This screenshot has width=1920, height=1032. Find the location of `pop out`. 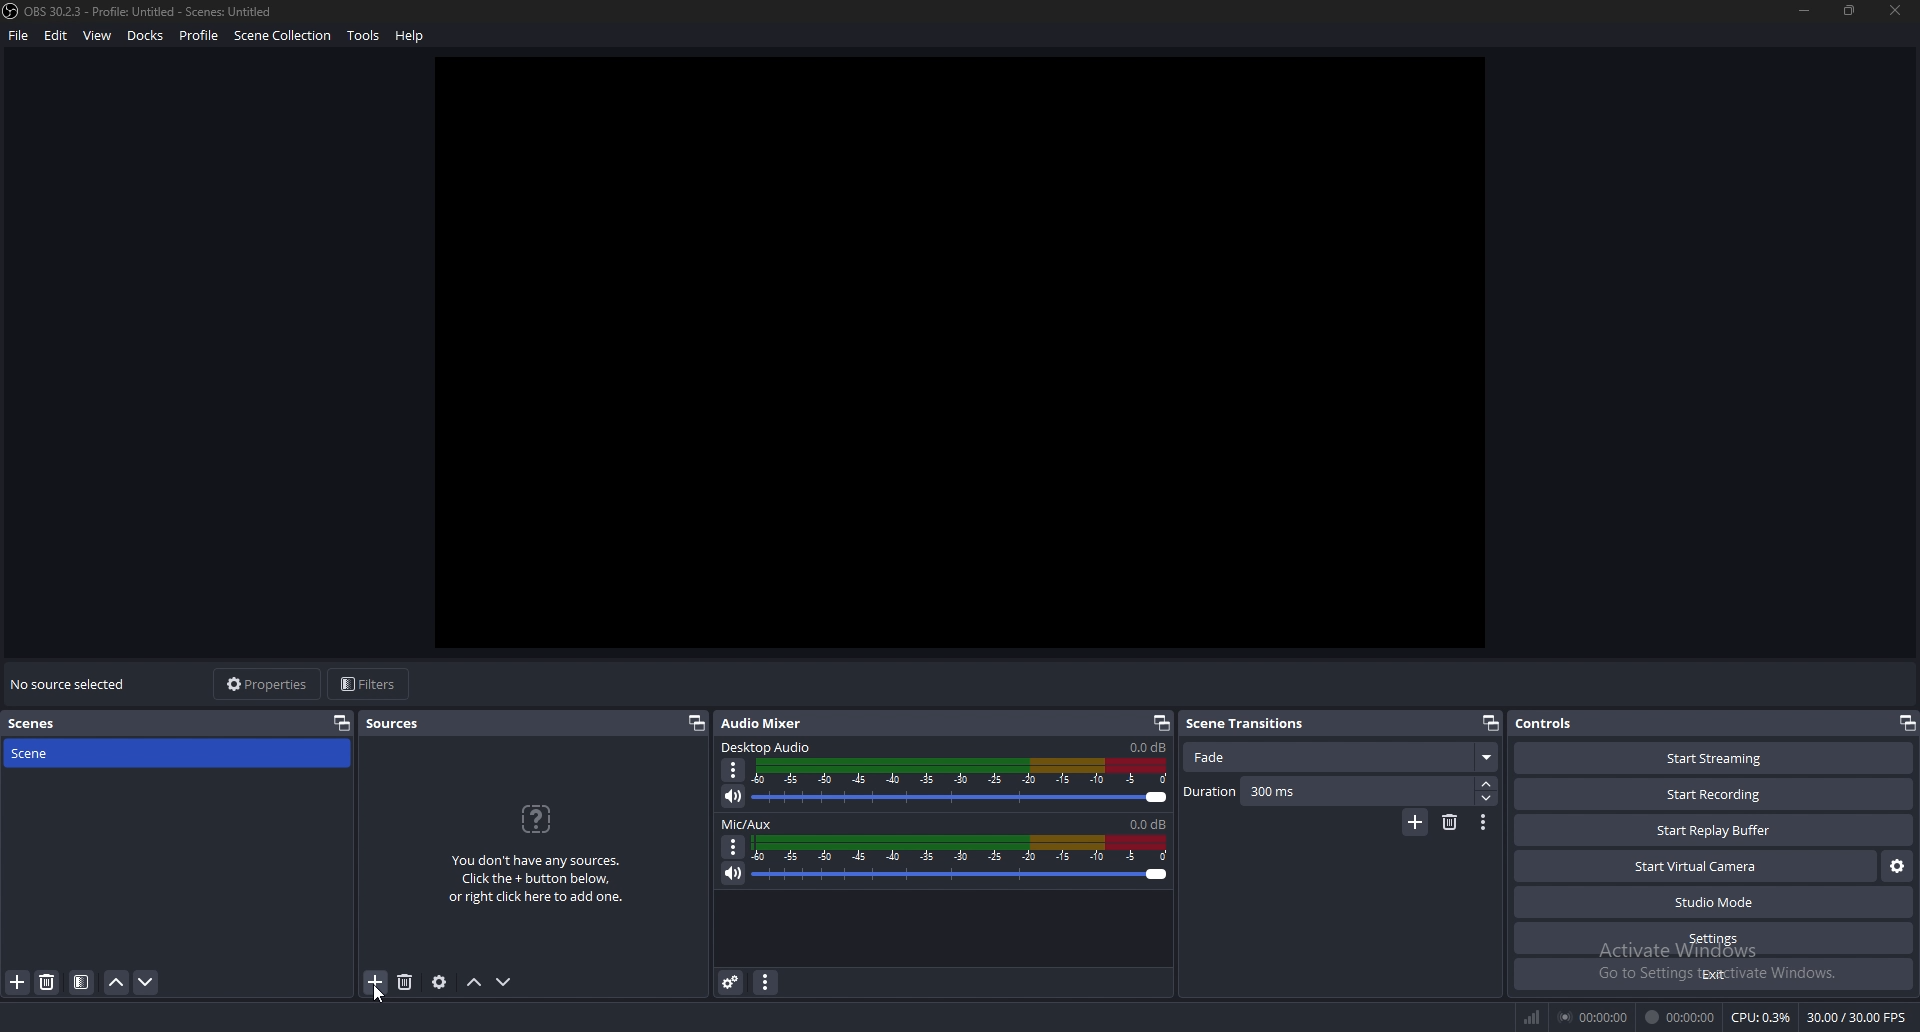

pop out is located at coordinates (1906, 723).